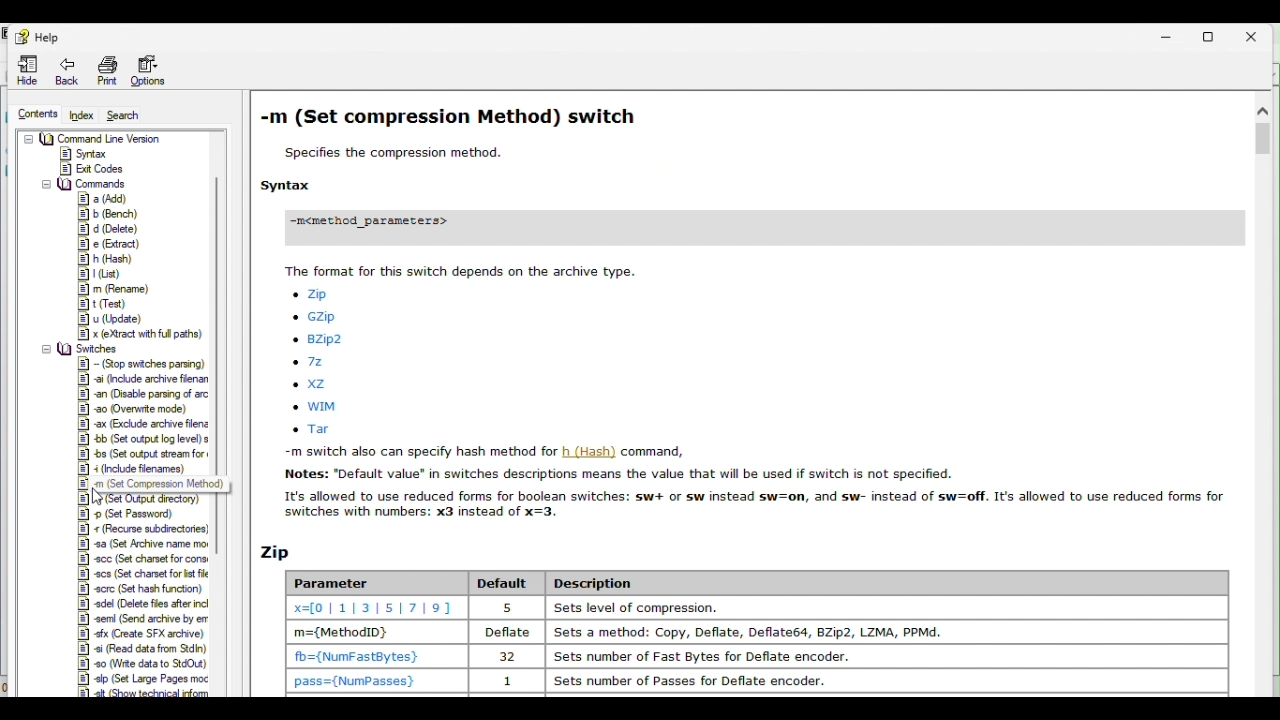  I want to click on Set compression method page, so click(744, 190).